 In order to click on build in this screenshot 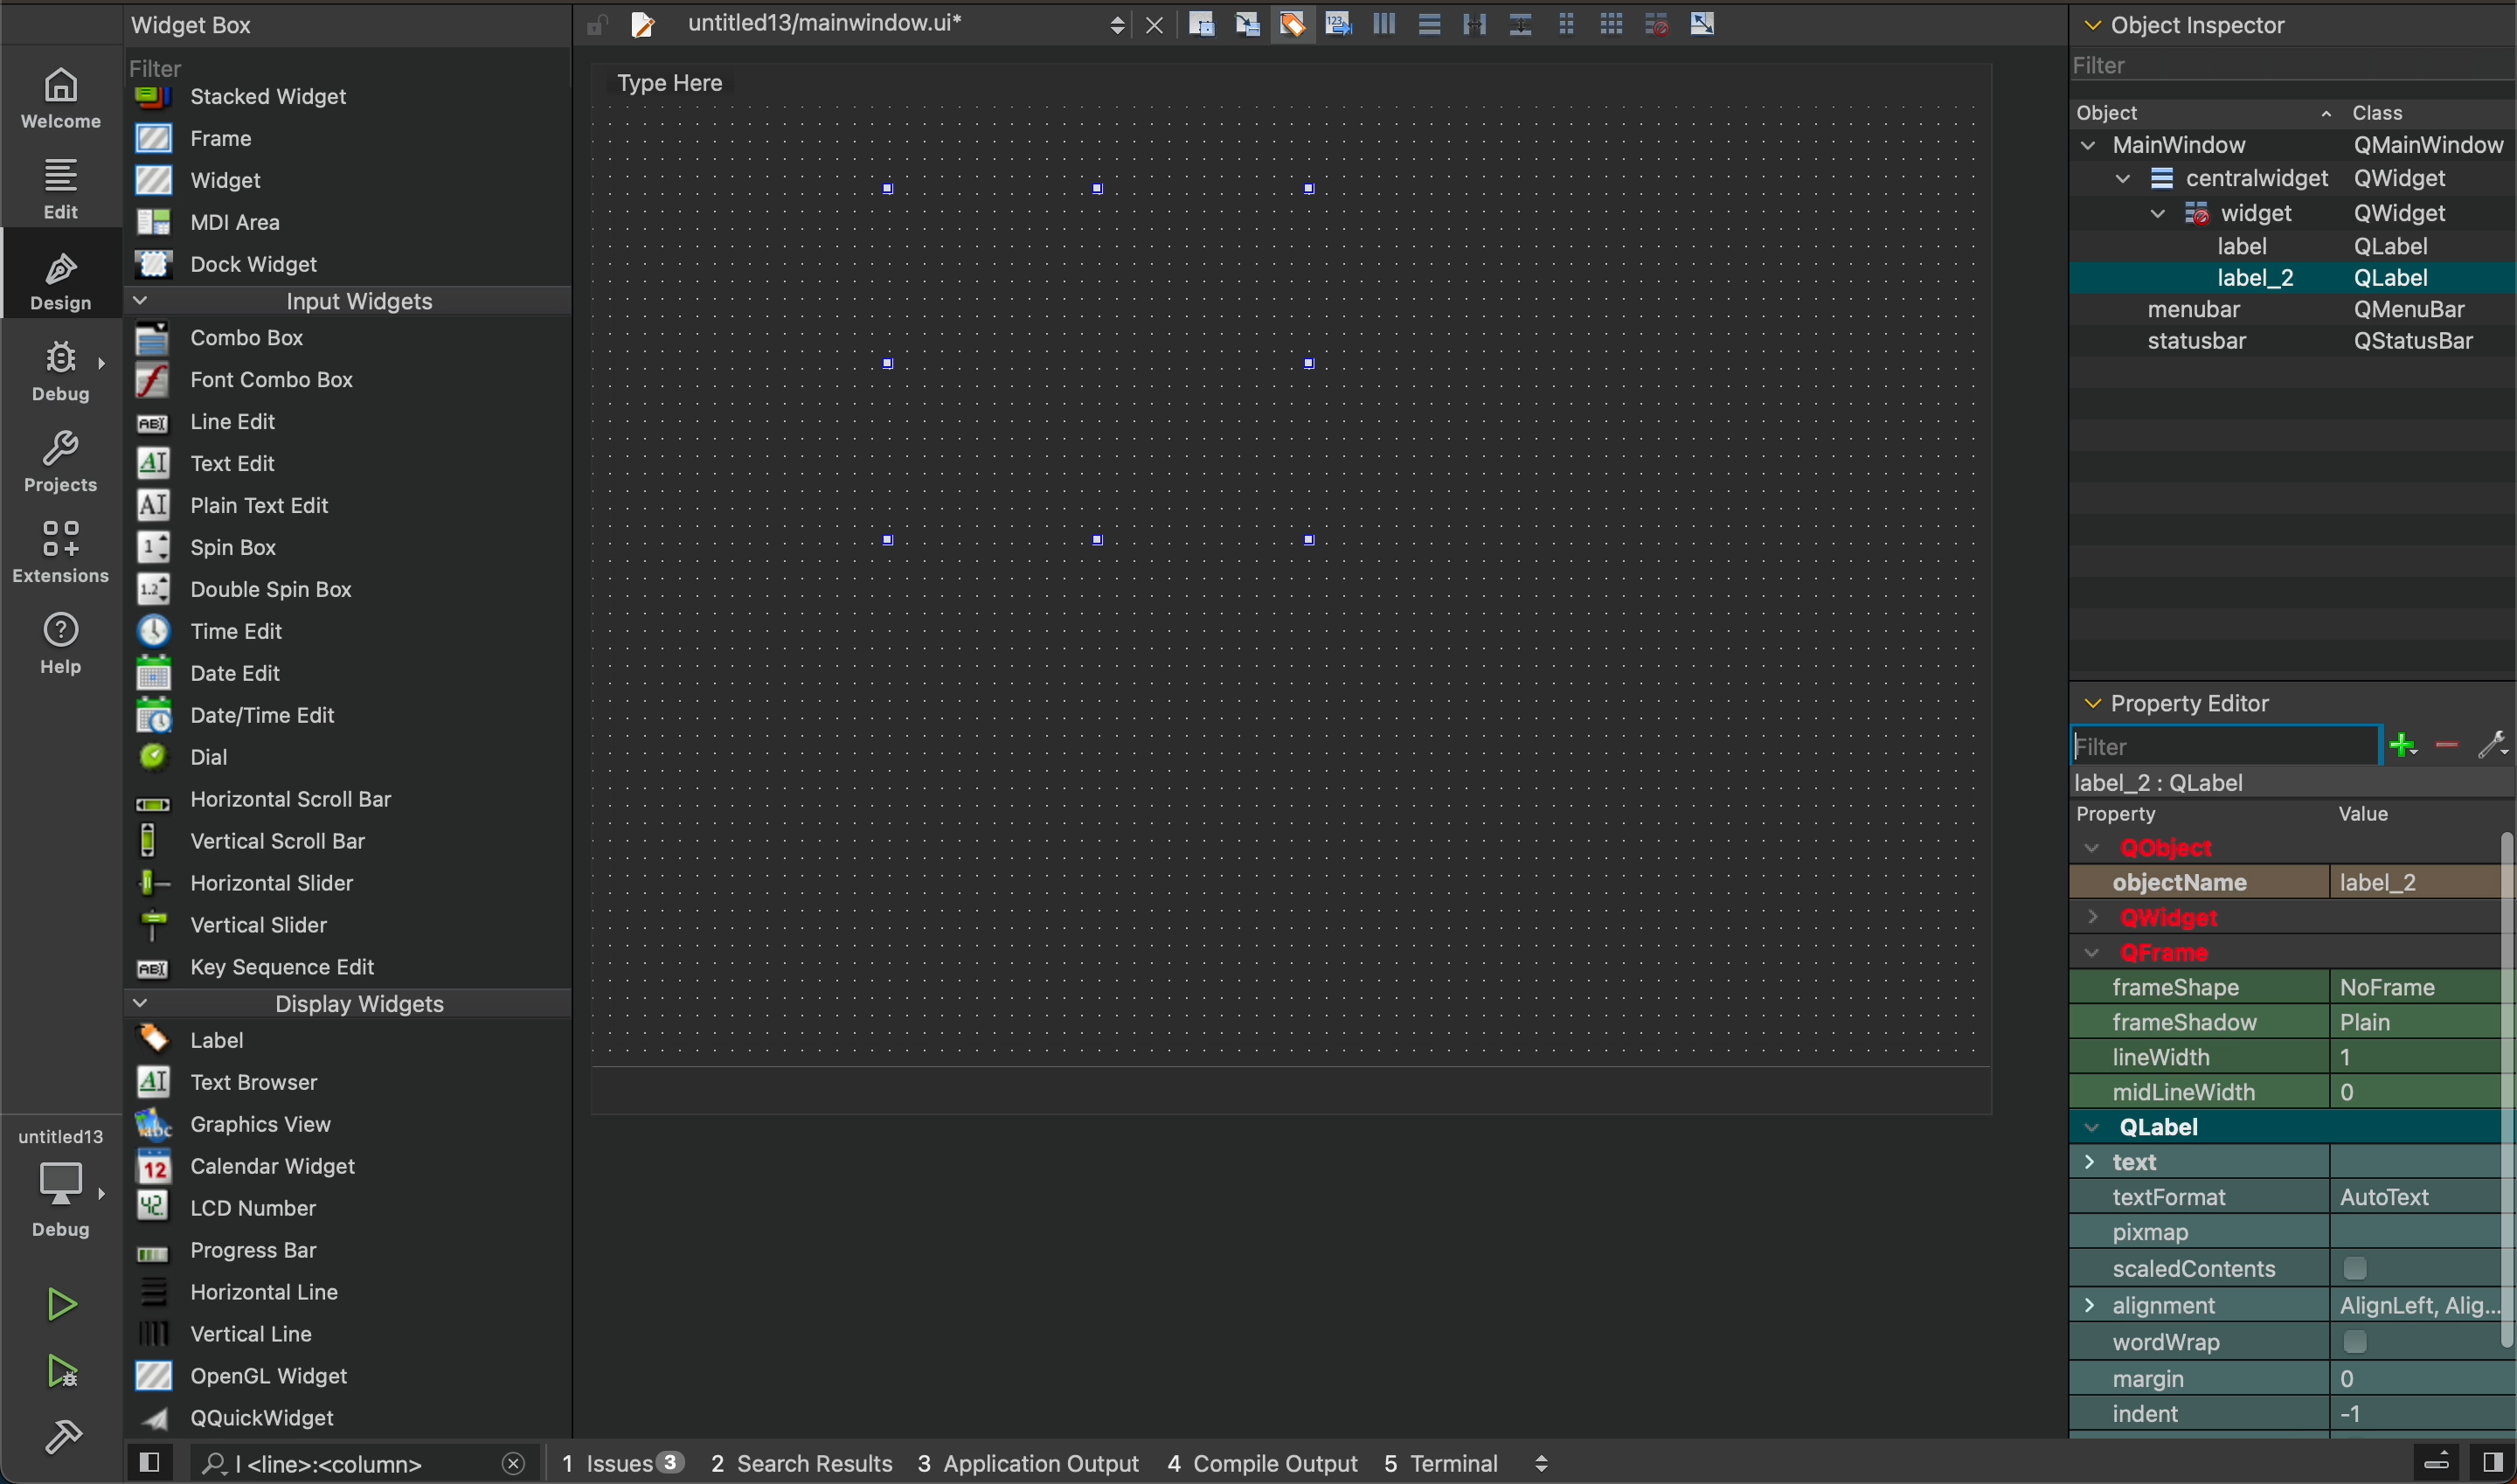, I will do `click(76, 1445)`.